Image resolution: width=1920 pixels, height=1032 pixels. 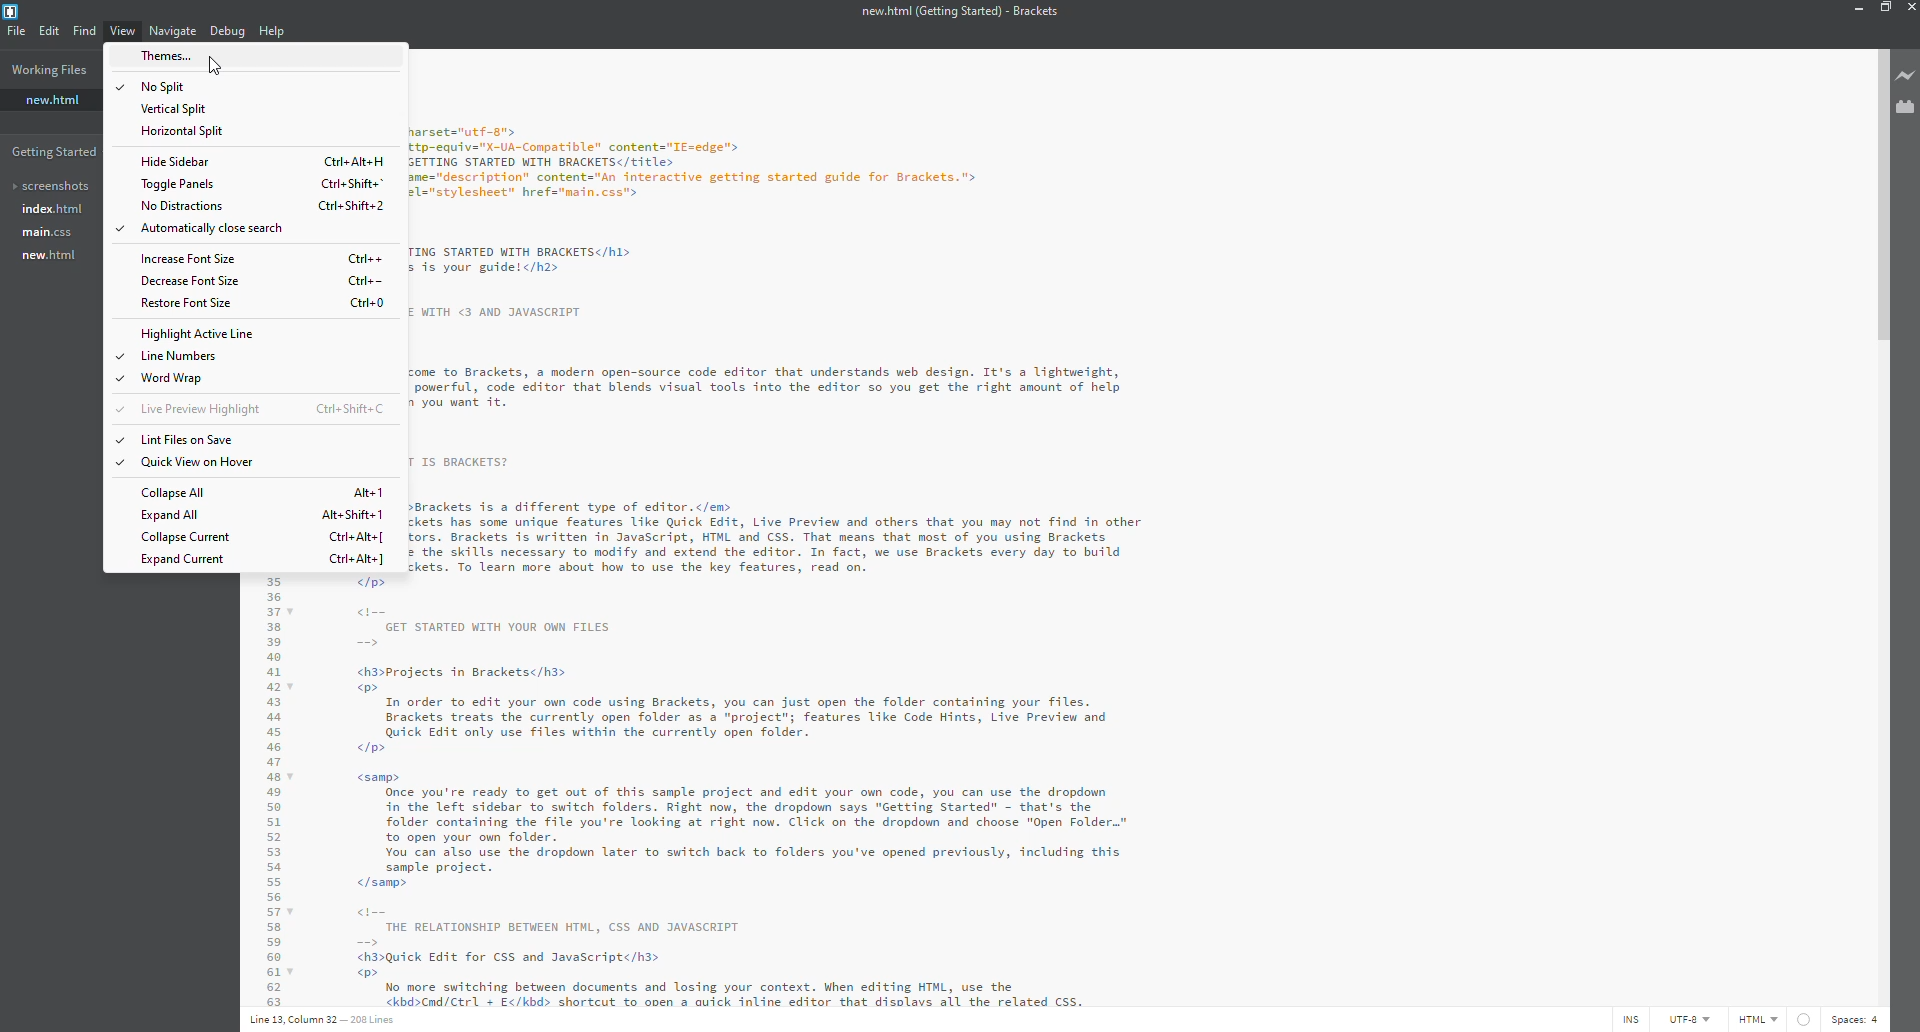 I want to click on search, so click(x=220, y=68).